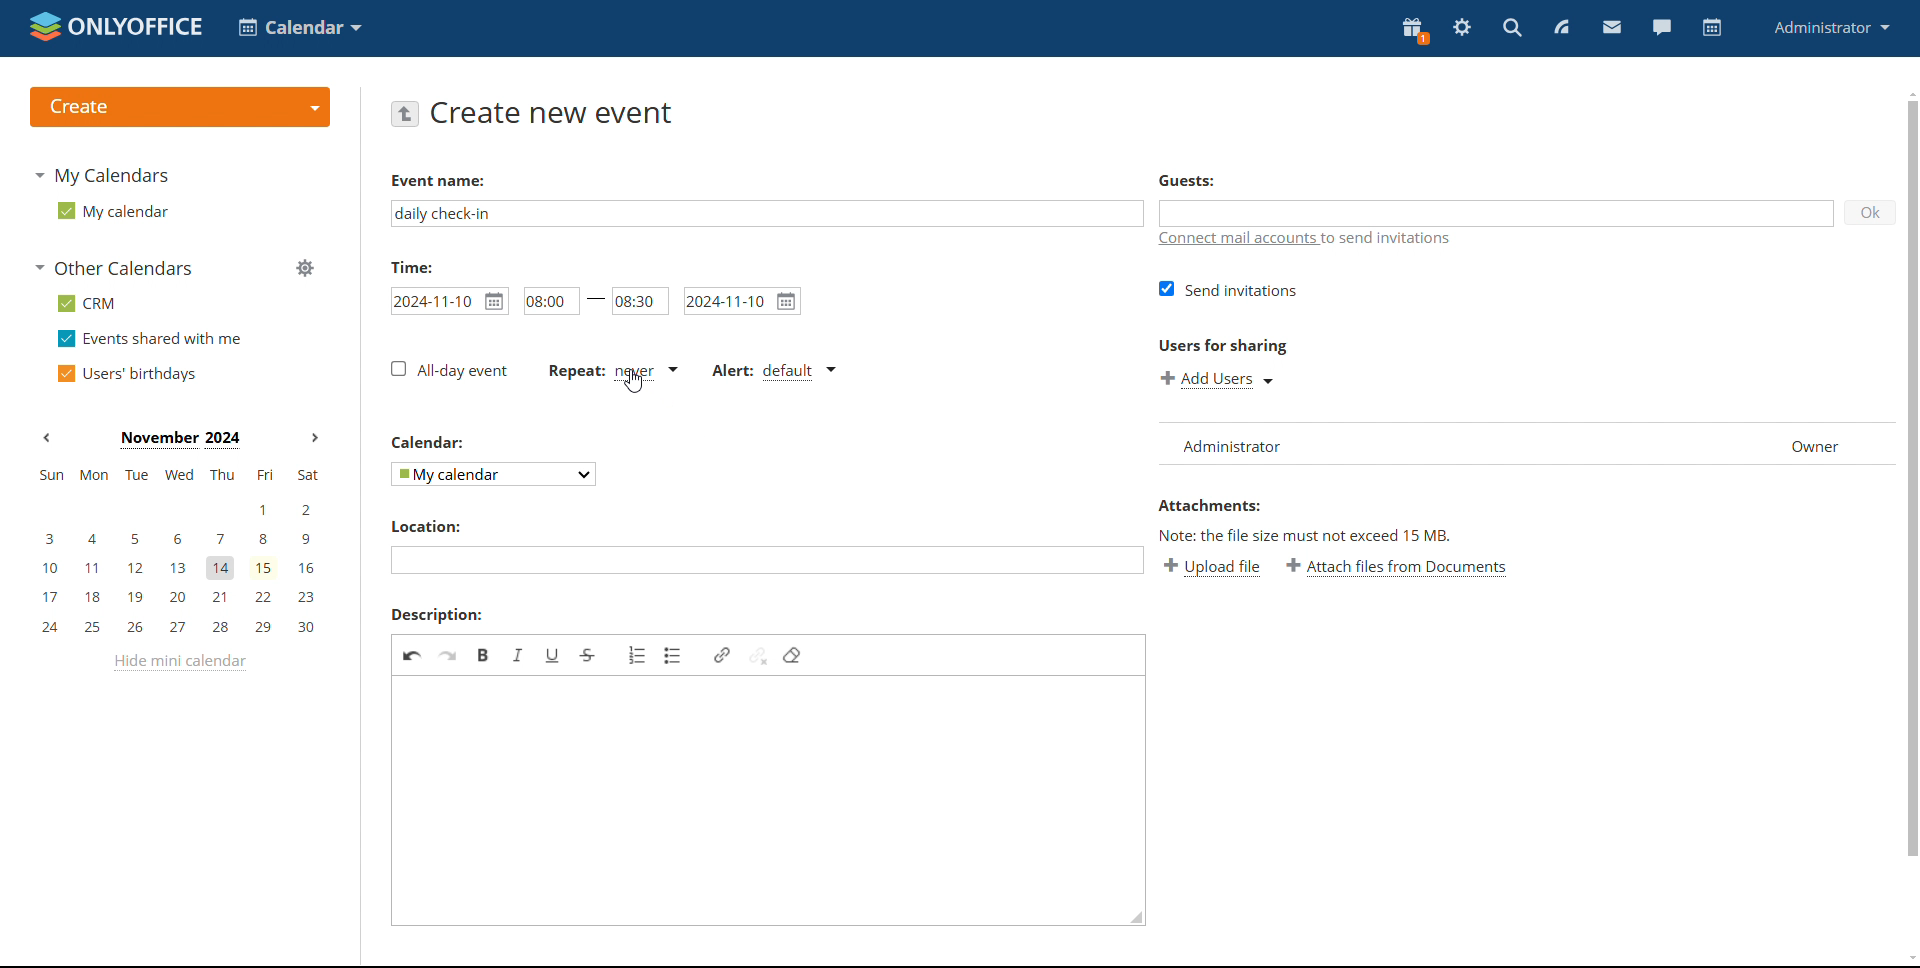 This screenshot has width=1920, height=968. I want to click on note, so click(1338, 537).